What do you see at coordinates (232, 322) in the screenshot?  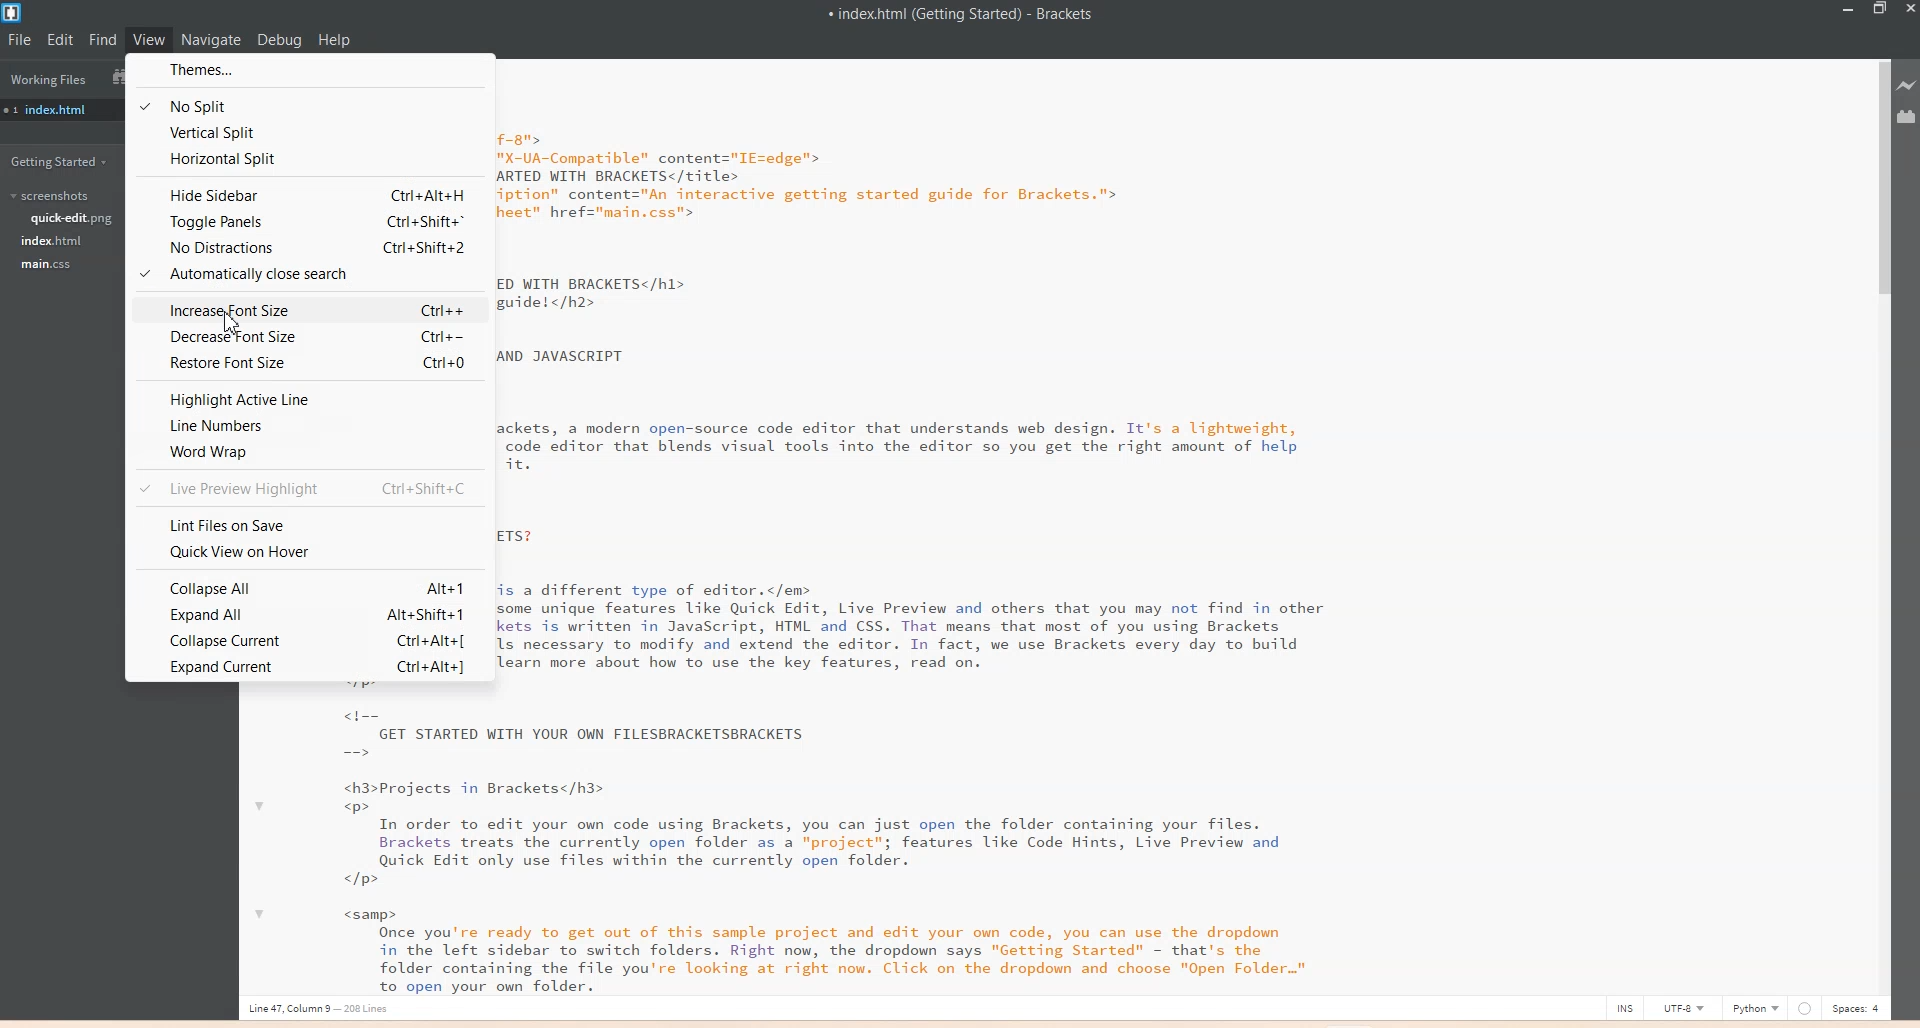 I see `cursor` at bounding box center [232, 322].